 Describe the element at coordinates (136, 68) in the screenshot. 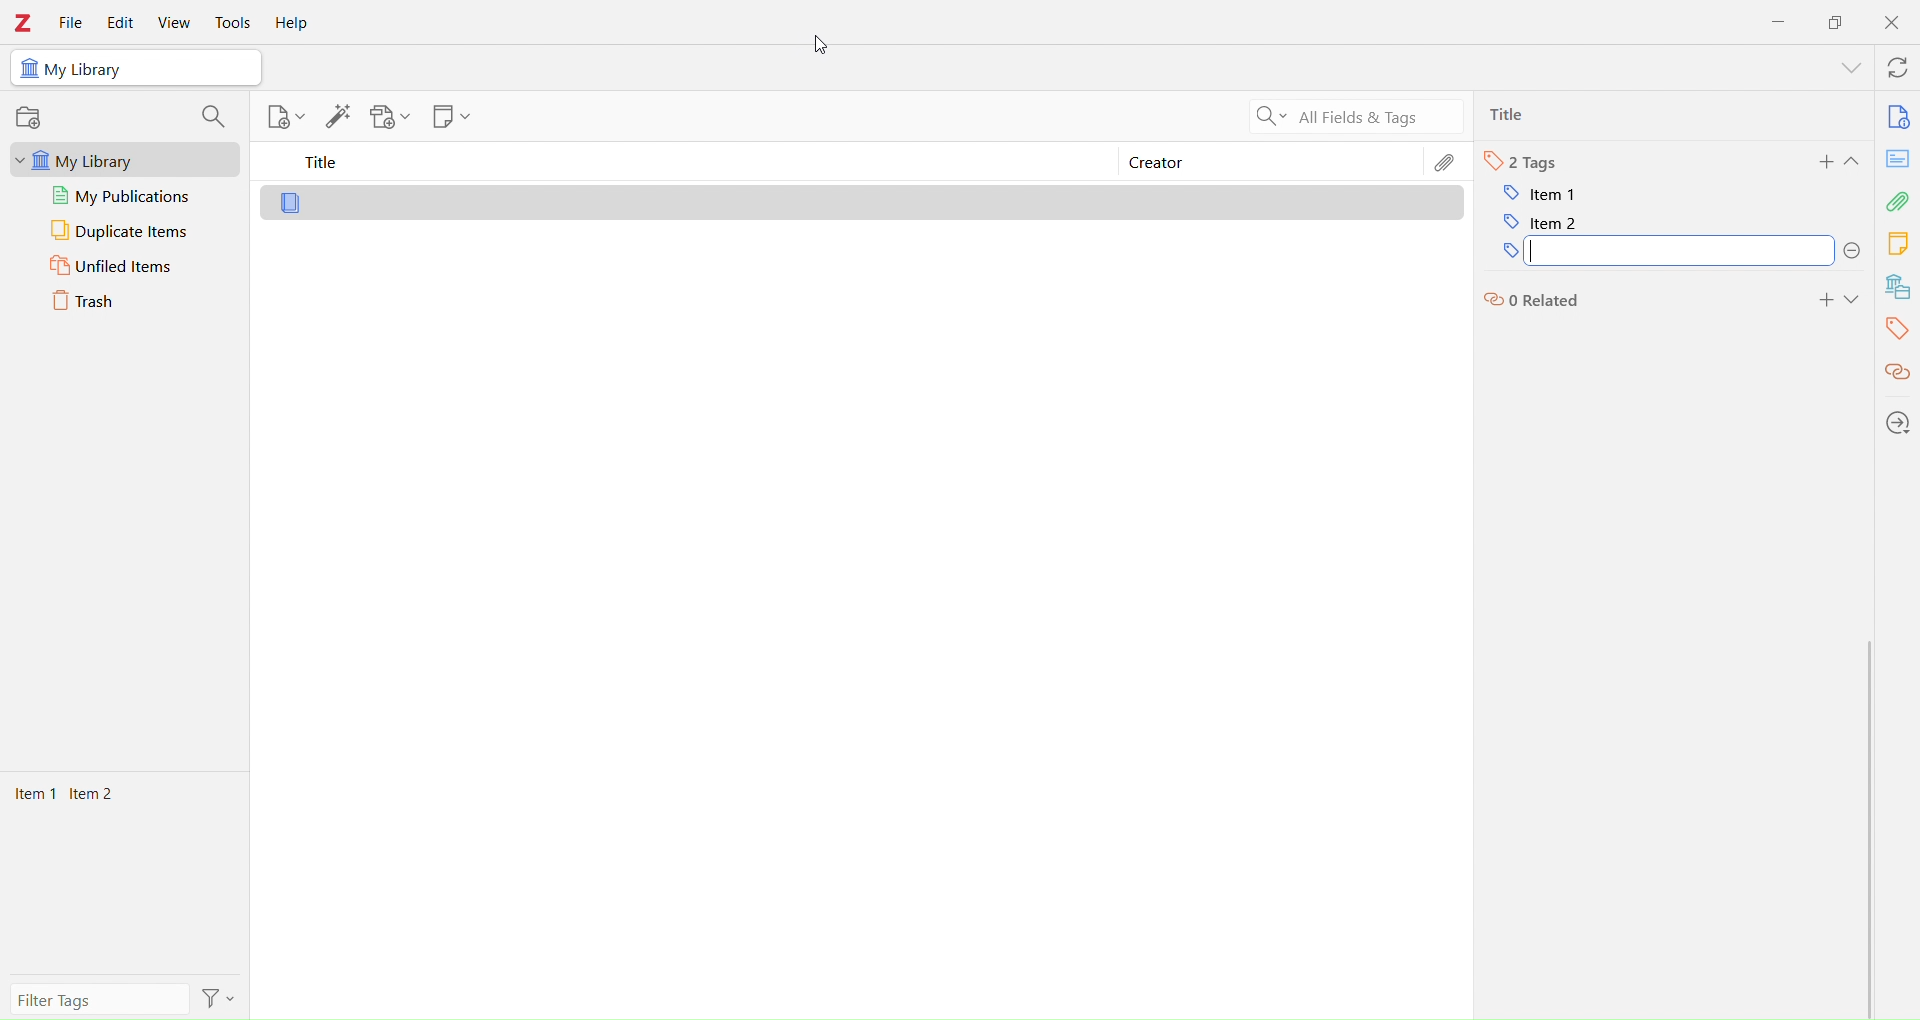

I see `My Library` at that location.